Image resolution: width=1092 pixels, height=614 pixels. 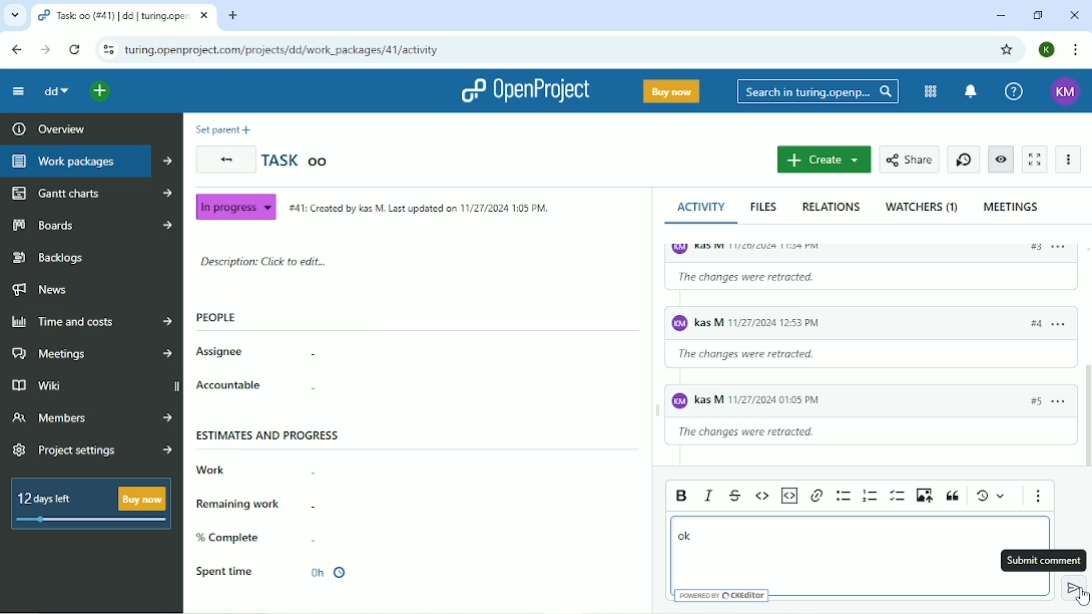 What do you see at coordinates (1084, 599) in the screenshot?
I see `Cursor` at bounding box center [1084, 599].